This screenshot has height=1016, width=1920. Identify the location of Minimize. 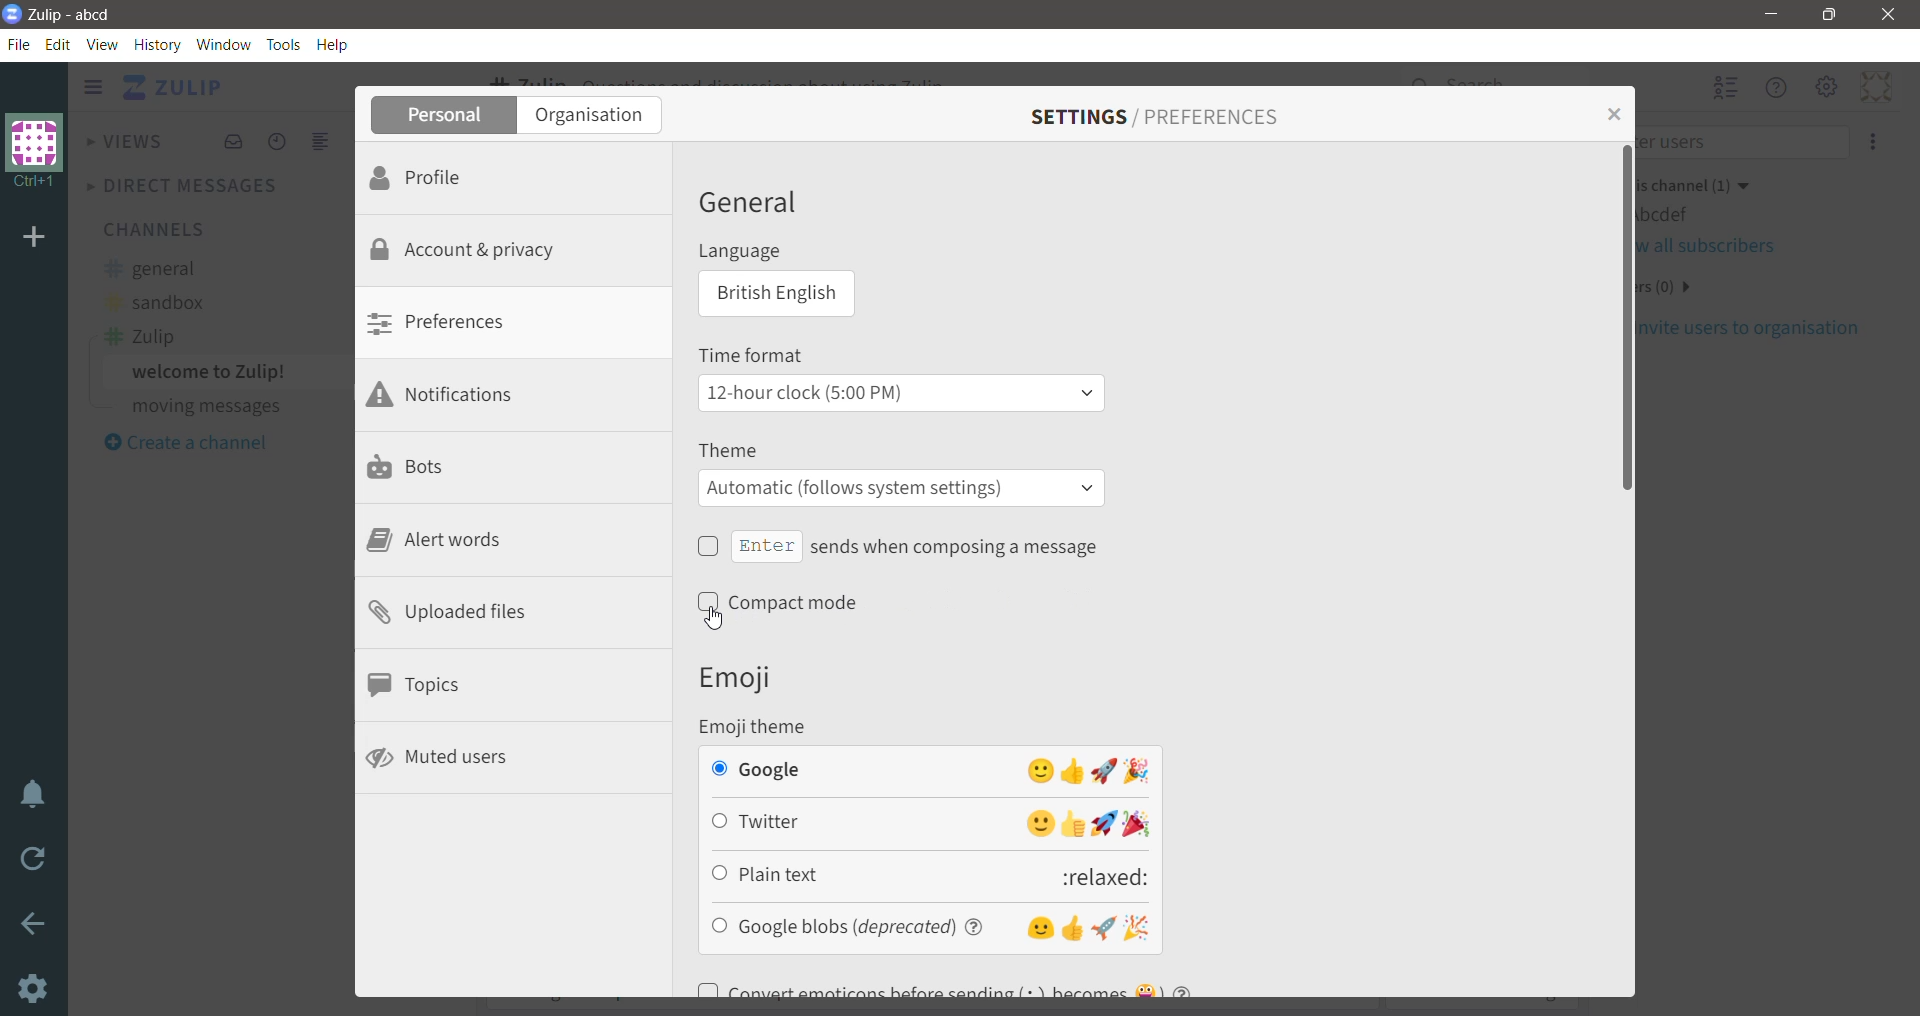
(1773, 14).